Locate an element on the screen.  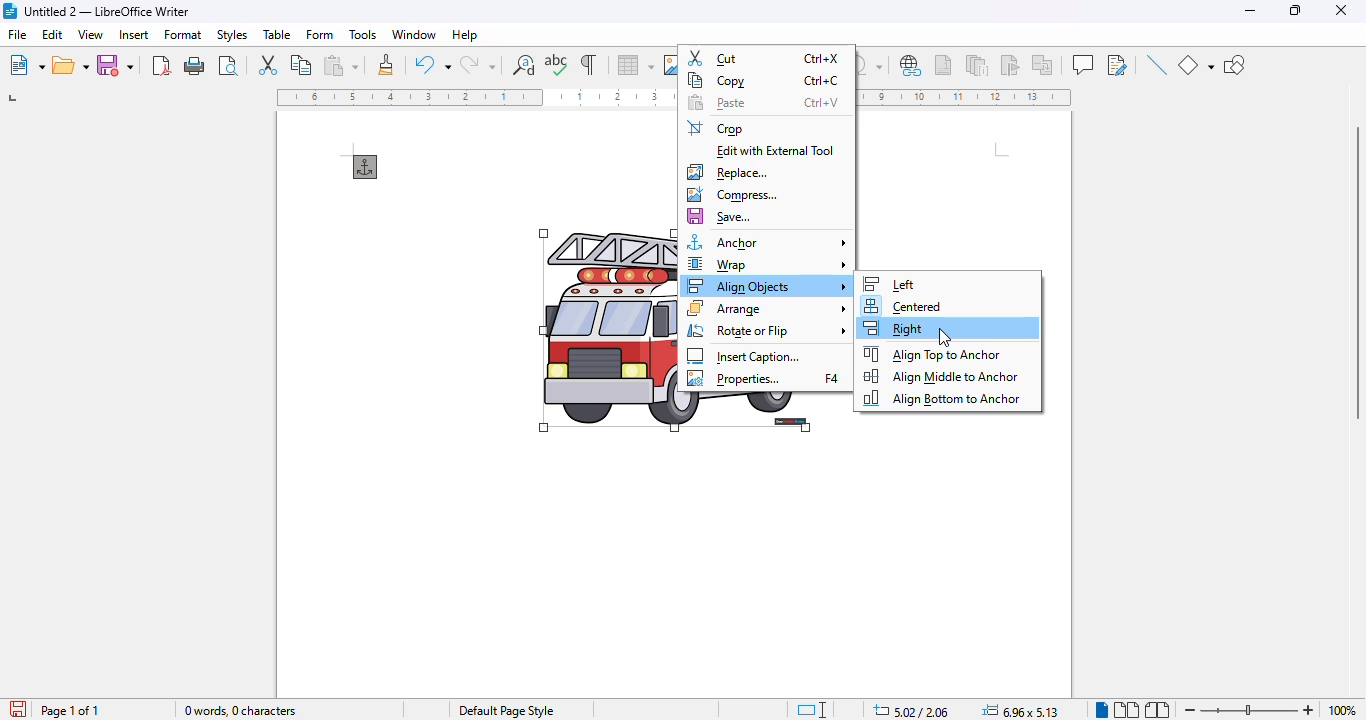
insert caption is located at coordinates (744, 356).